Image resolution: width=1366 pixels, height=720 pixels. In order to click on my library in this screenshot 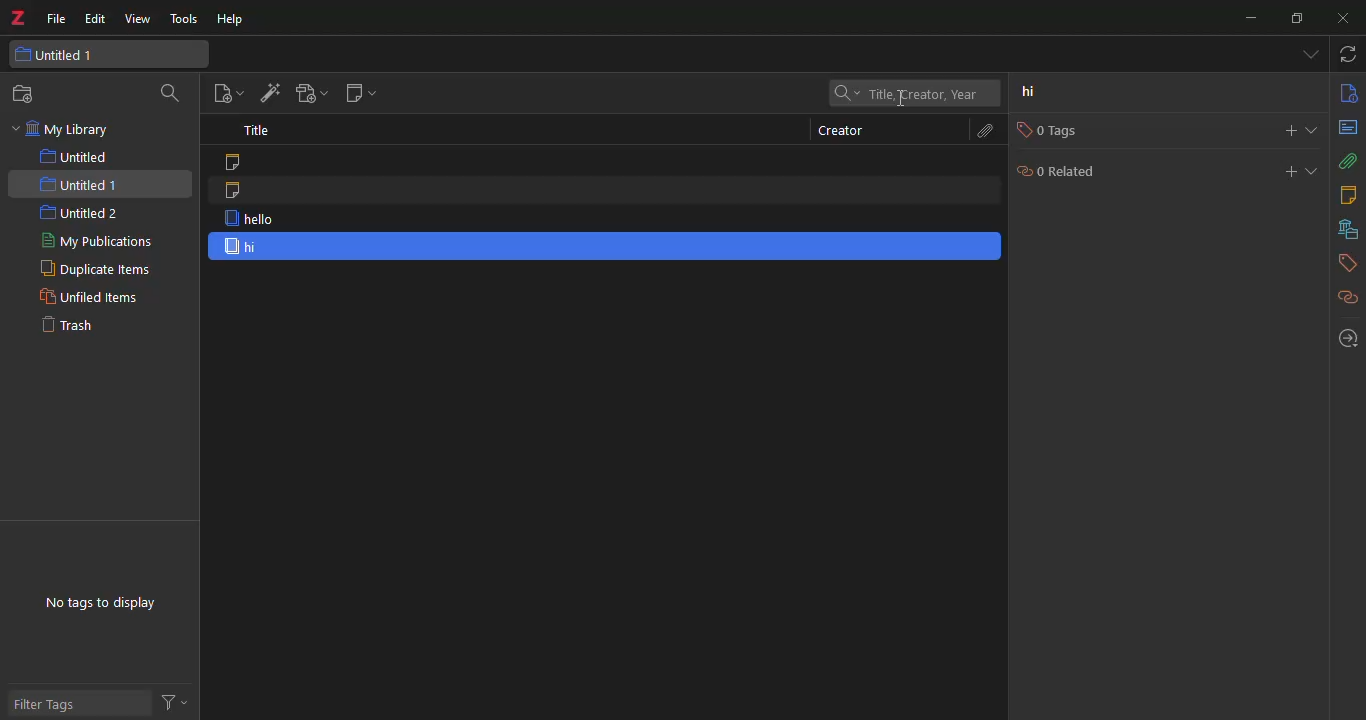, I will do `click(73, 130)`.